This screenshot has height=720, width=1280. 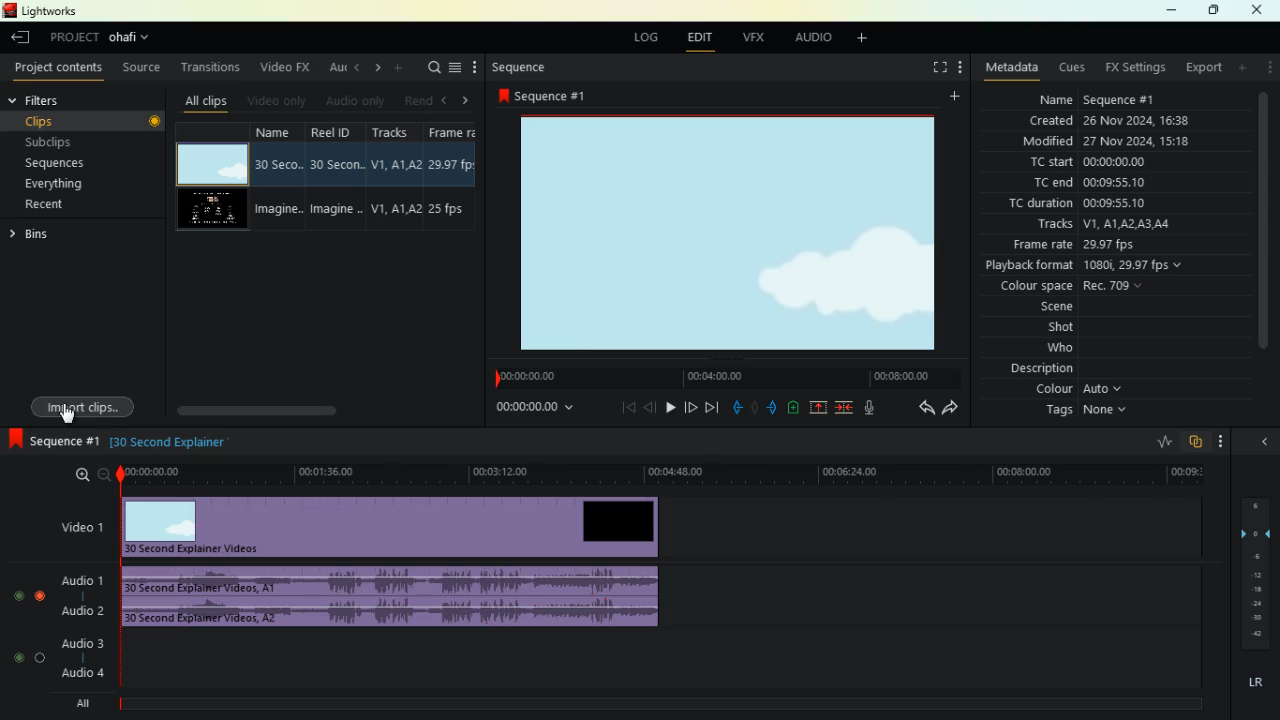 What do you see at coordinates (1079, 411) in the screenshot?
I see `tags` at bounding box center [1079, 411].